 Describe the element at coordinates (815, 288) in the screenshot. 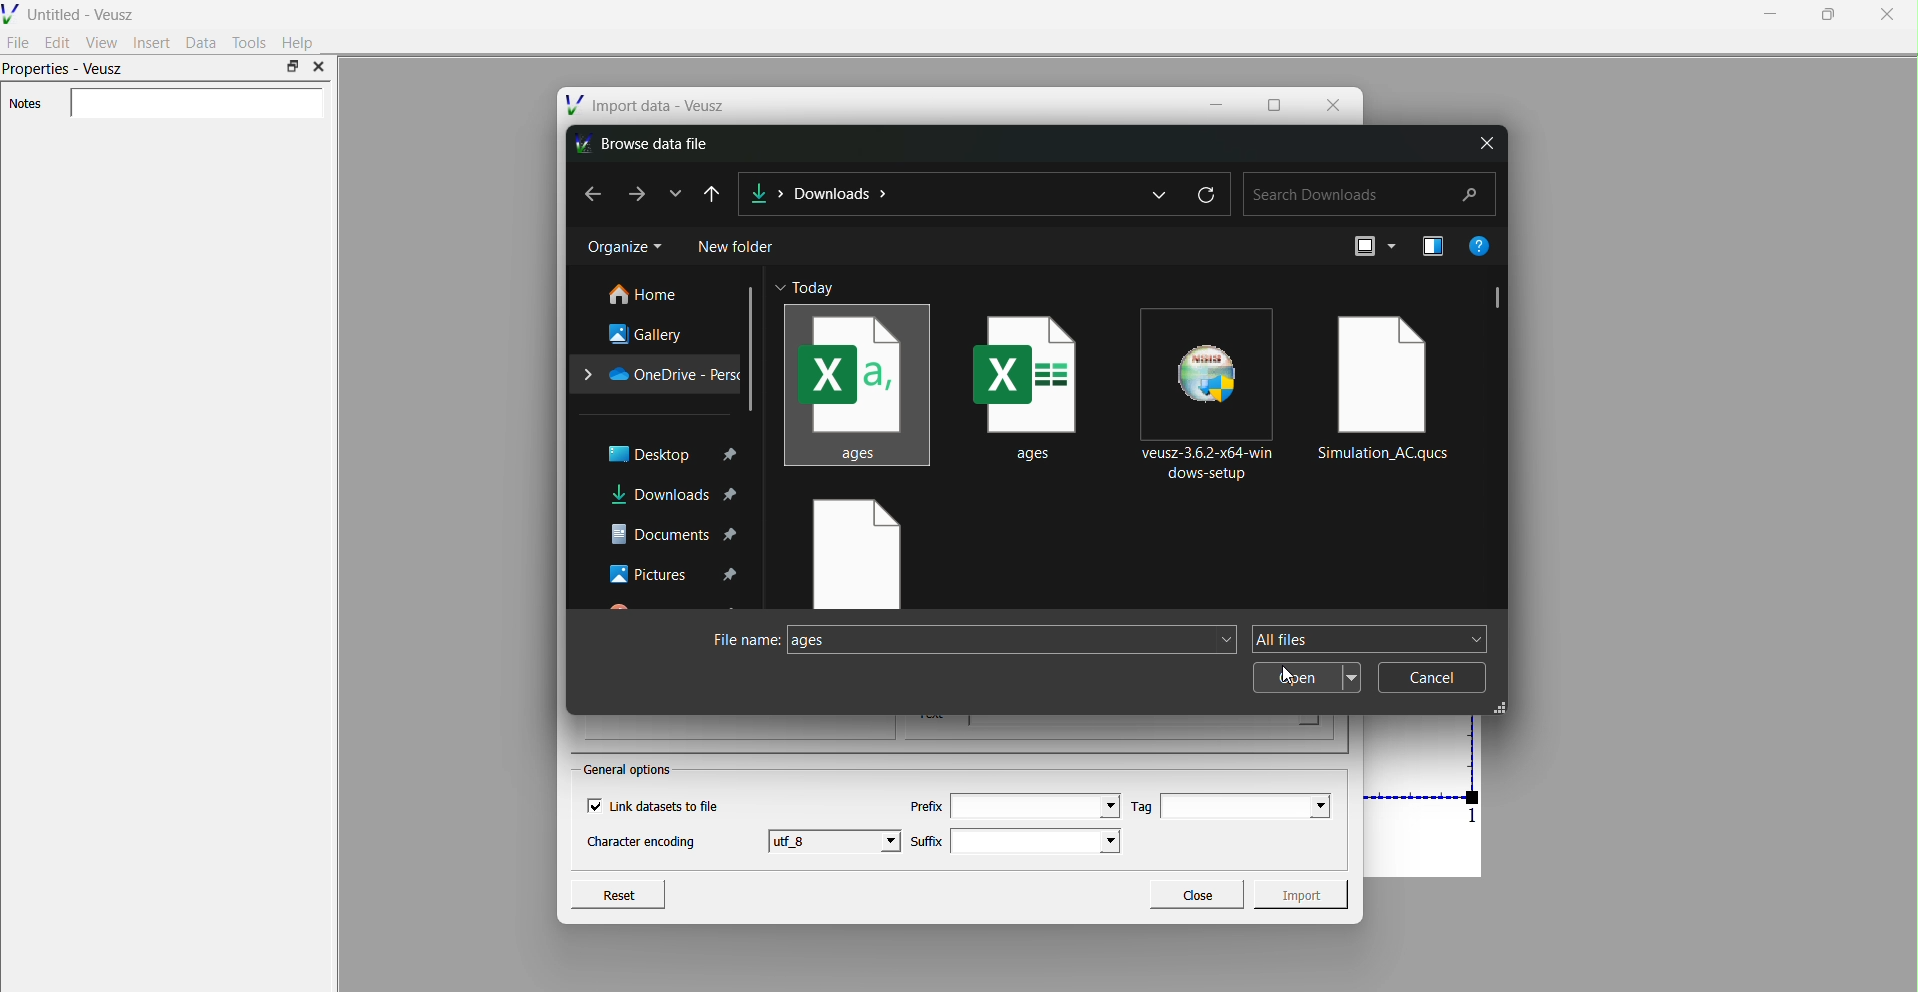

I see `Today` at that location.